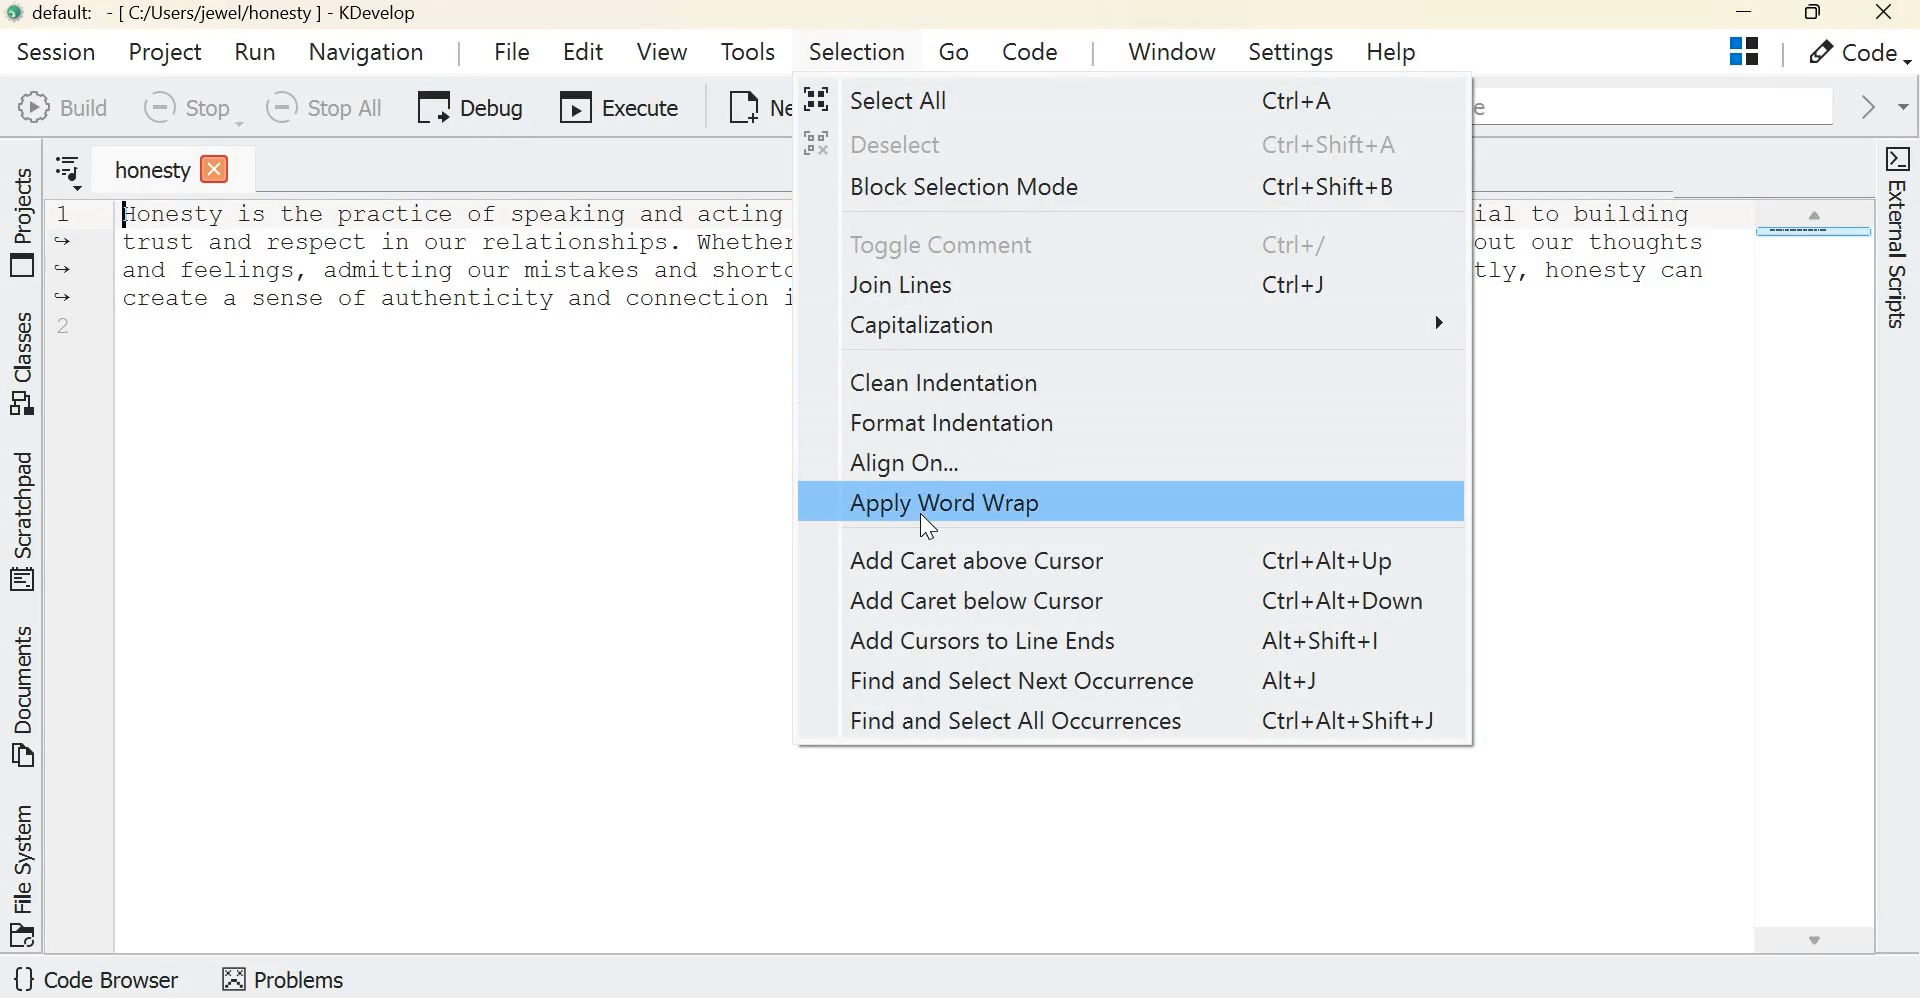  What do you see at coordinates (27, 364) in the screenshot?
I see `Toggle 'Classes' tool view` at bounding box center [27, 364].